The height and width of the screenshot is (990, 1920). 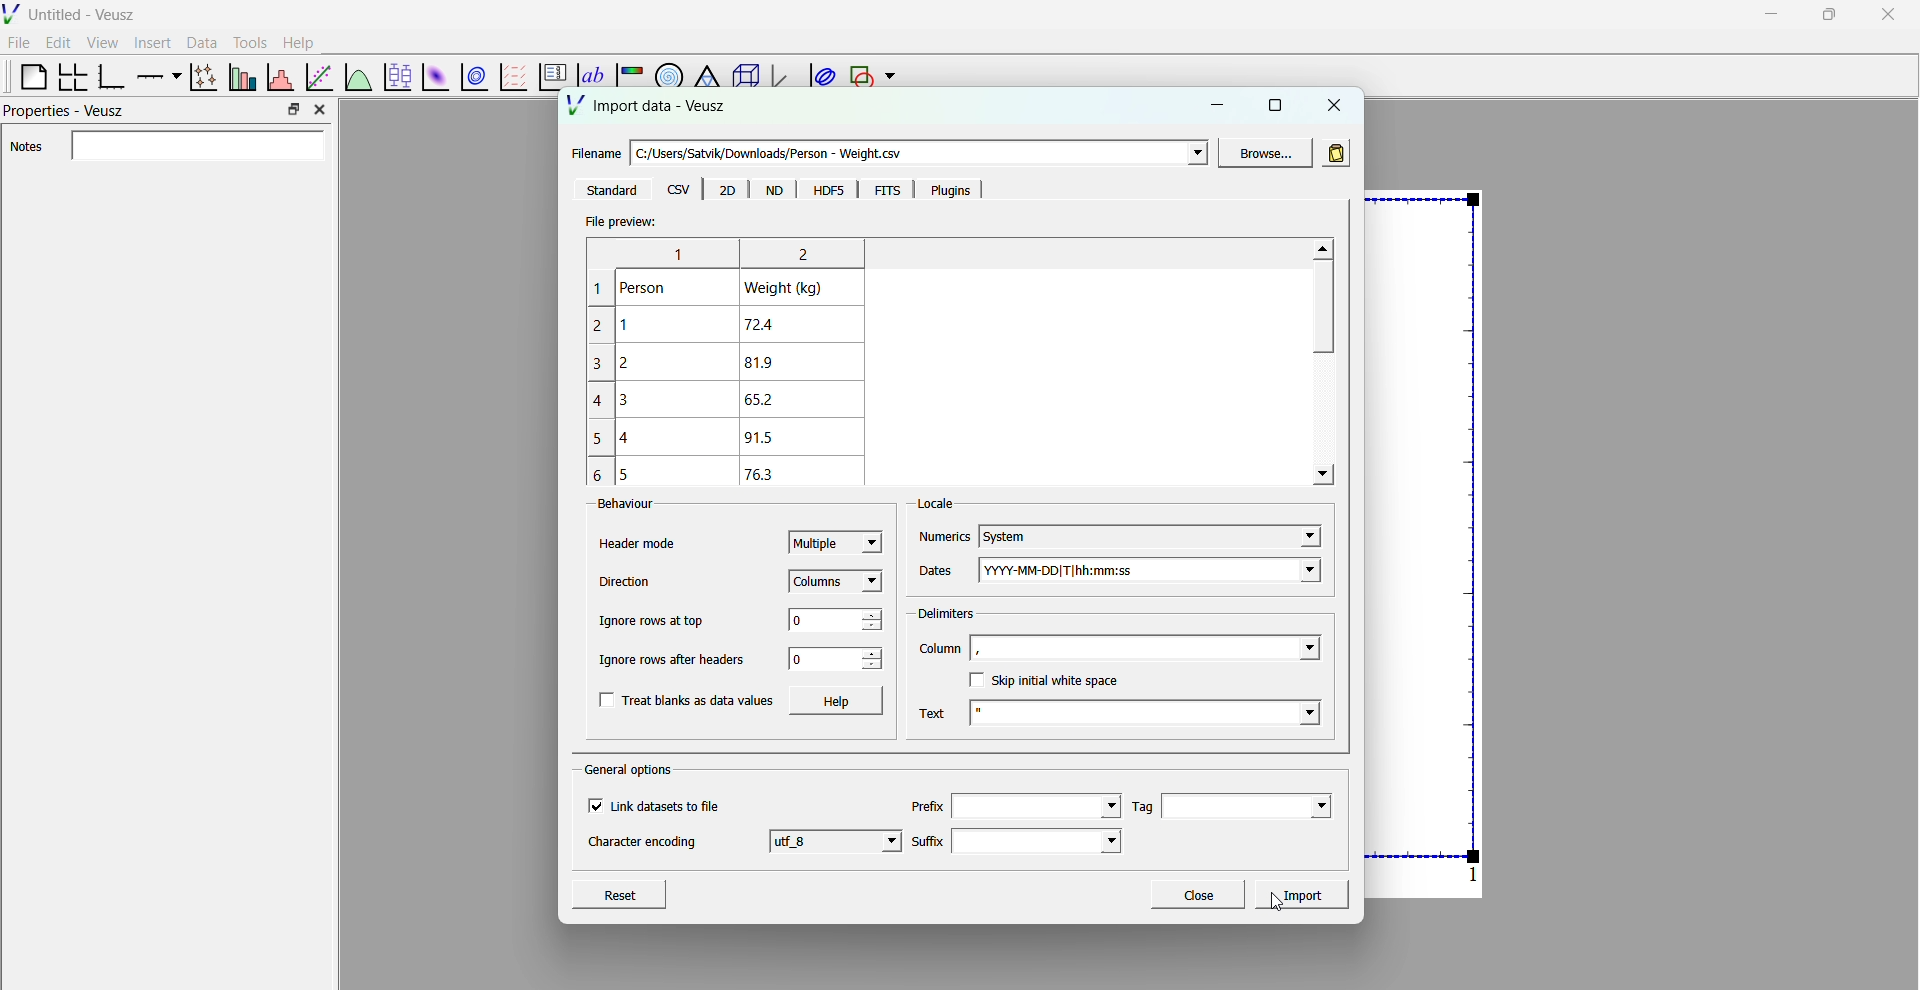 What do you see at coordinates (60, 43) in the screenshot?
I see `edit` at bounding box center [60, 43].